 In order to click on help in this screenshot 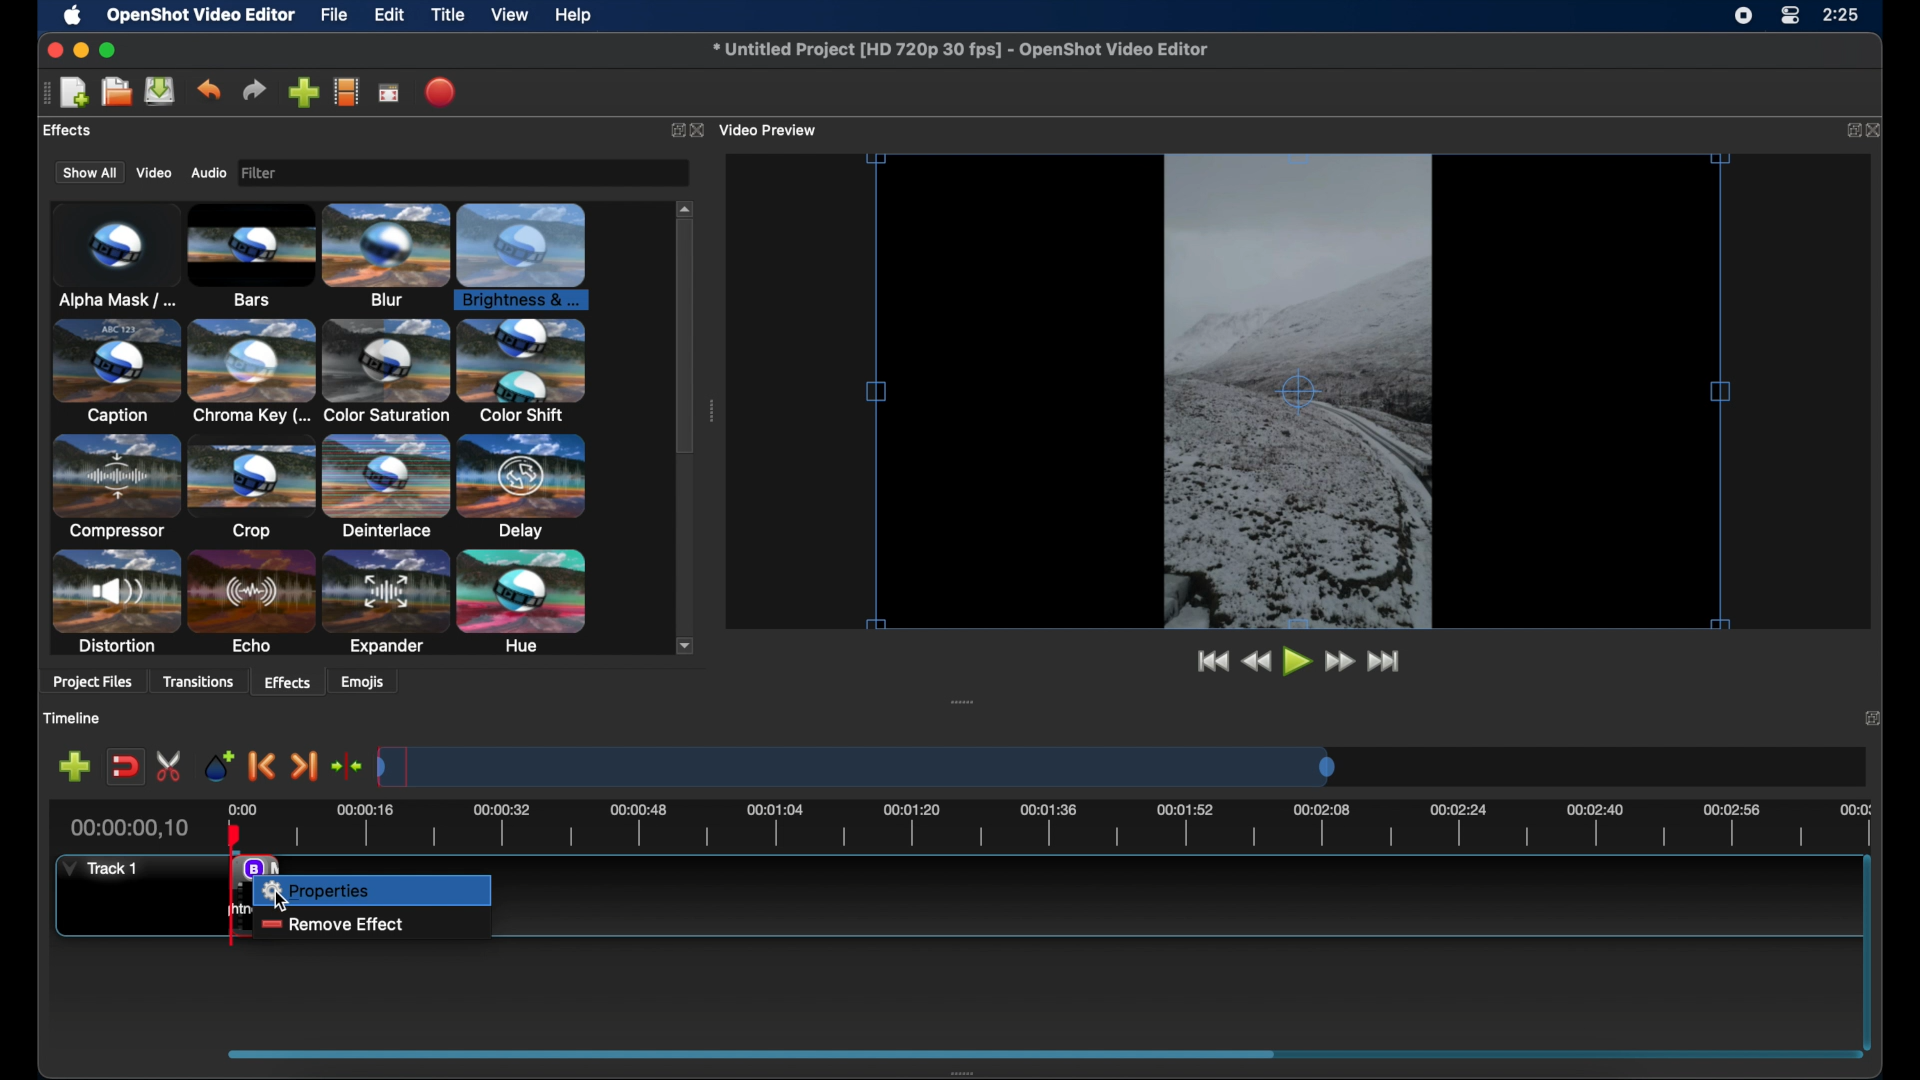, I will do `click(576, 15)`.